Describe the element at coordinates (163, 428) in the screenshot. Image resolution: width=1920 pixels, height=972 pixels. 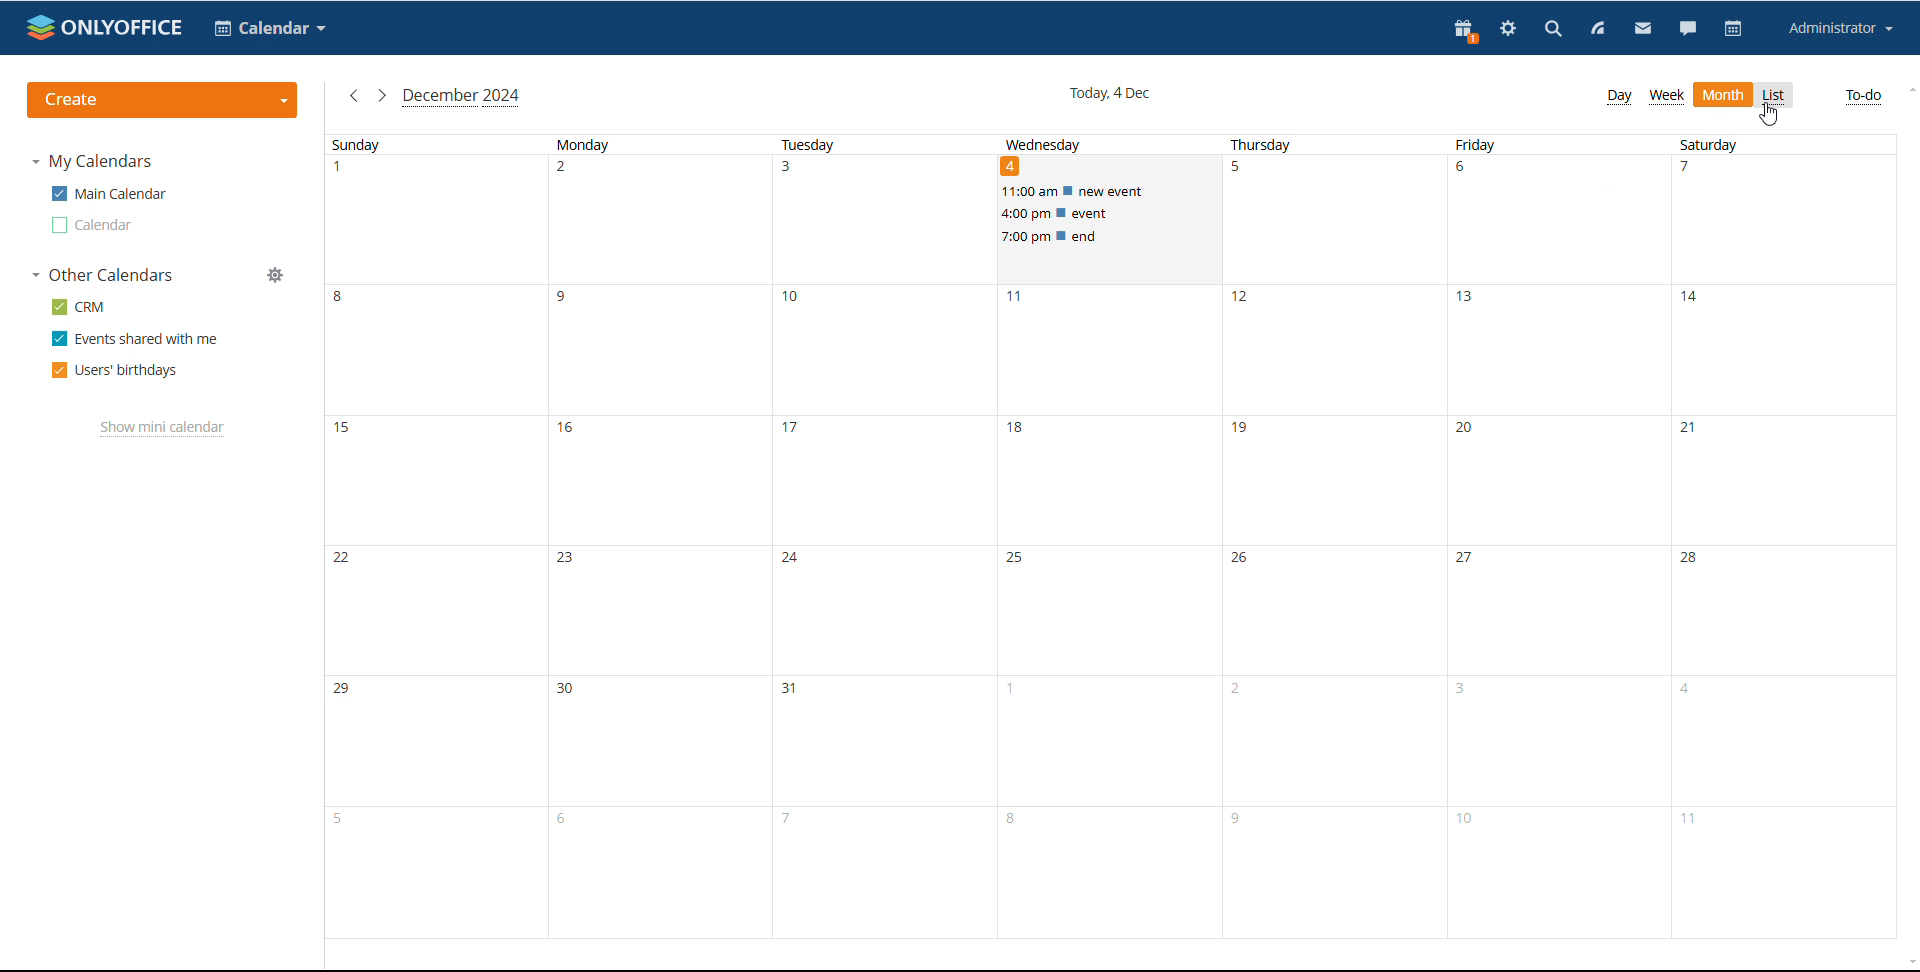
I see `show mini calendar` at that location.